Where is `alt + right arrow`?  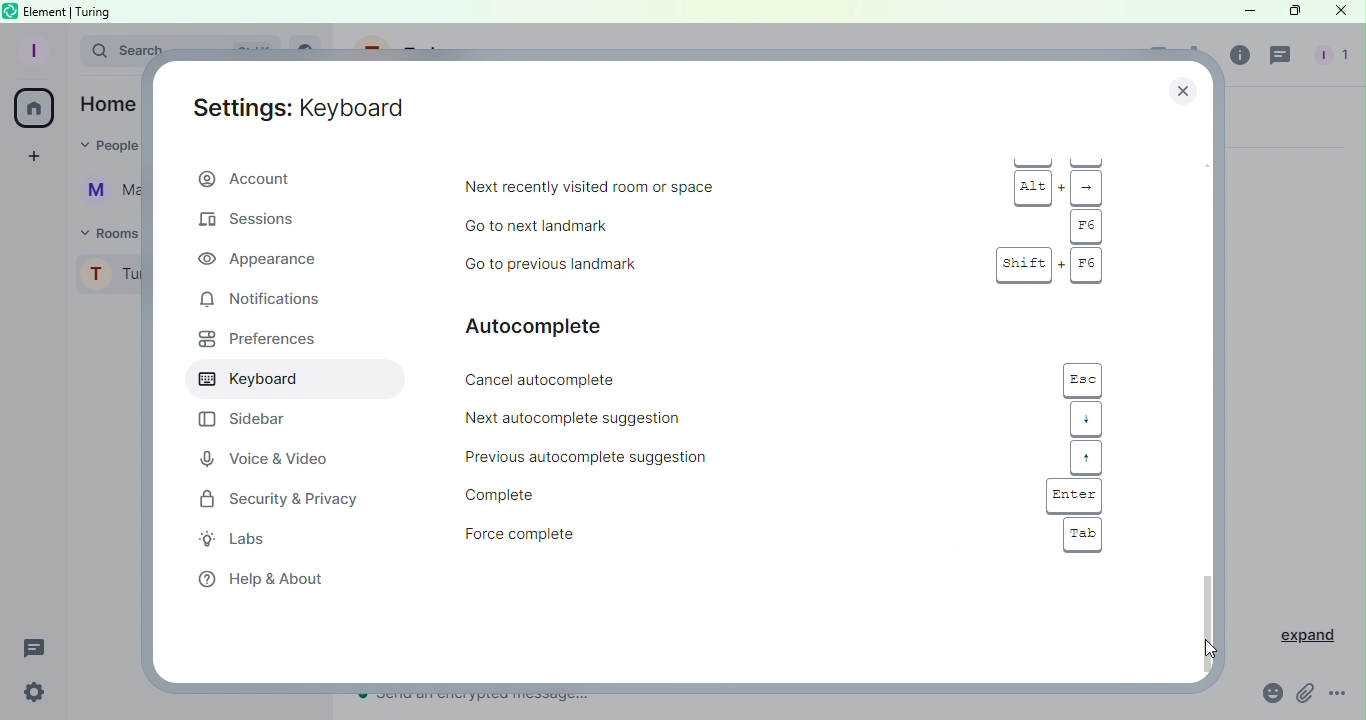
alt + right arrow is located at coordinates (1062, 189).